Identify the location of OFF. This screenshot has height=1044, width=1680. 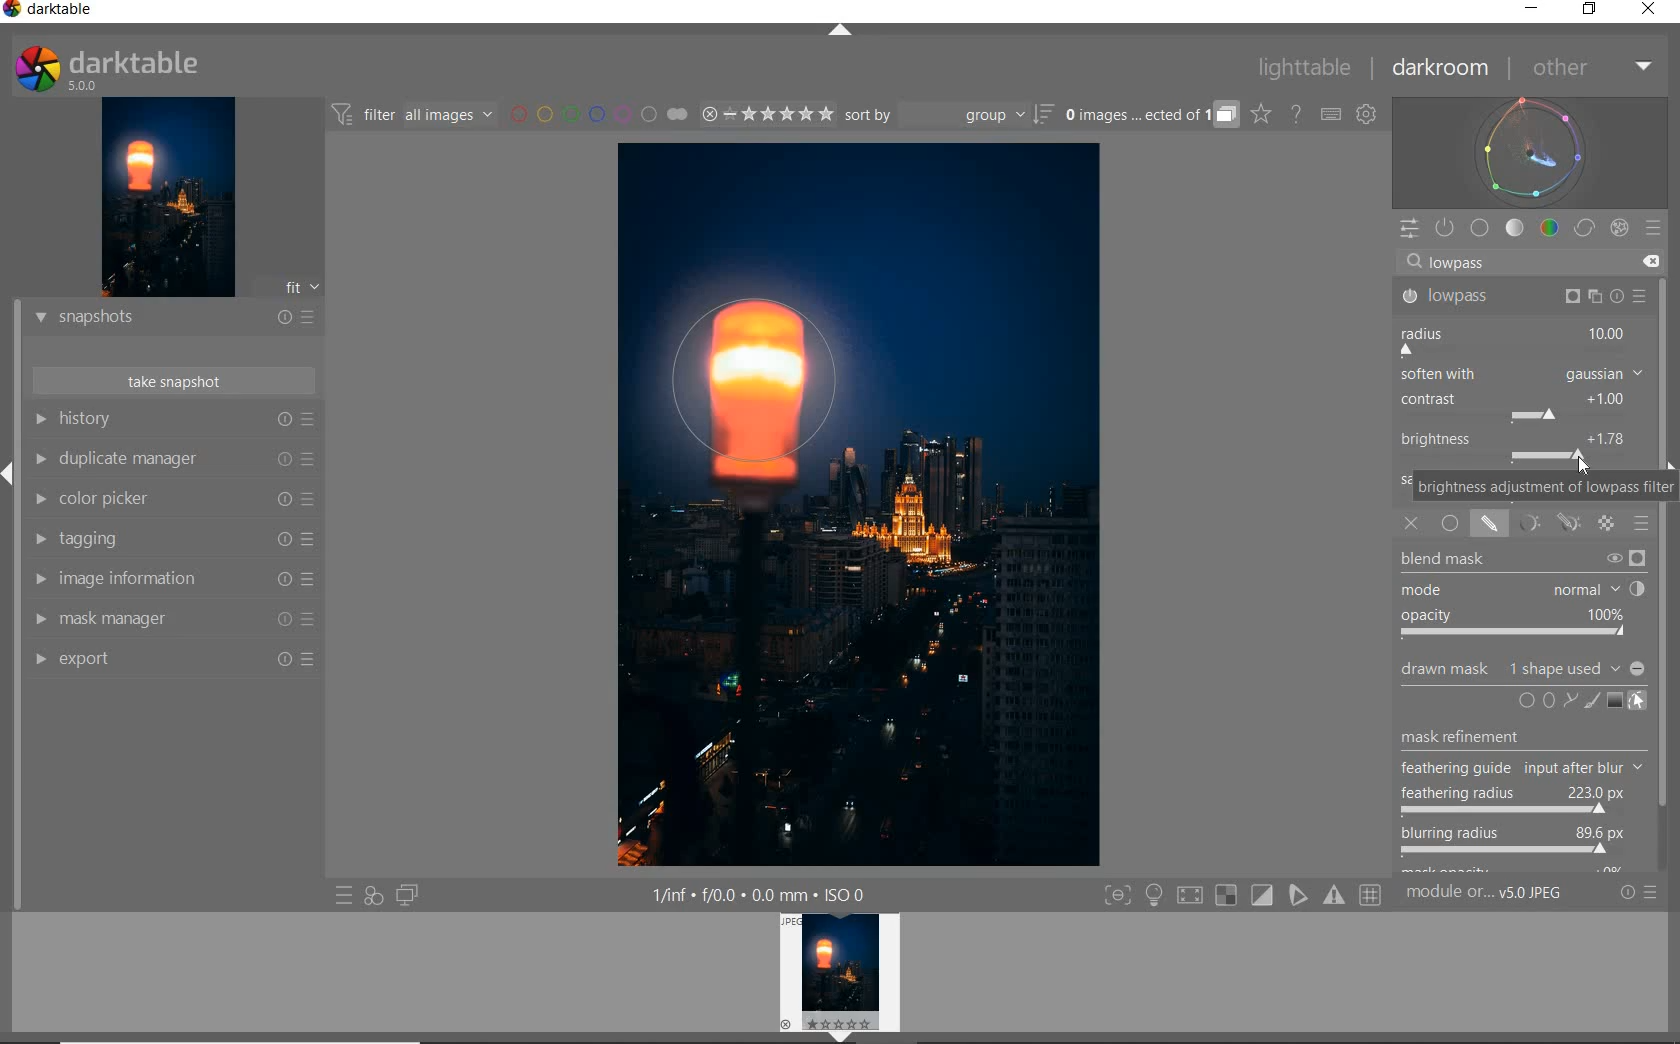
(1411, 524).